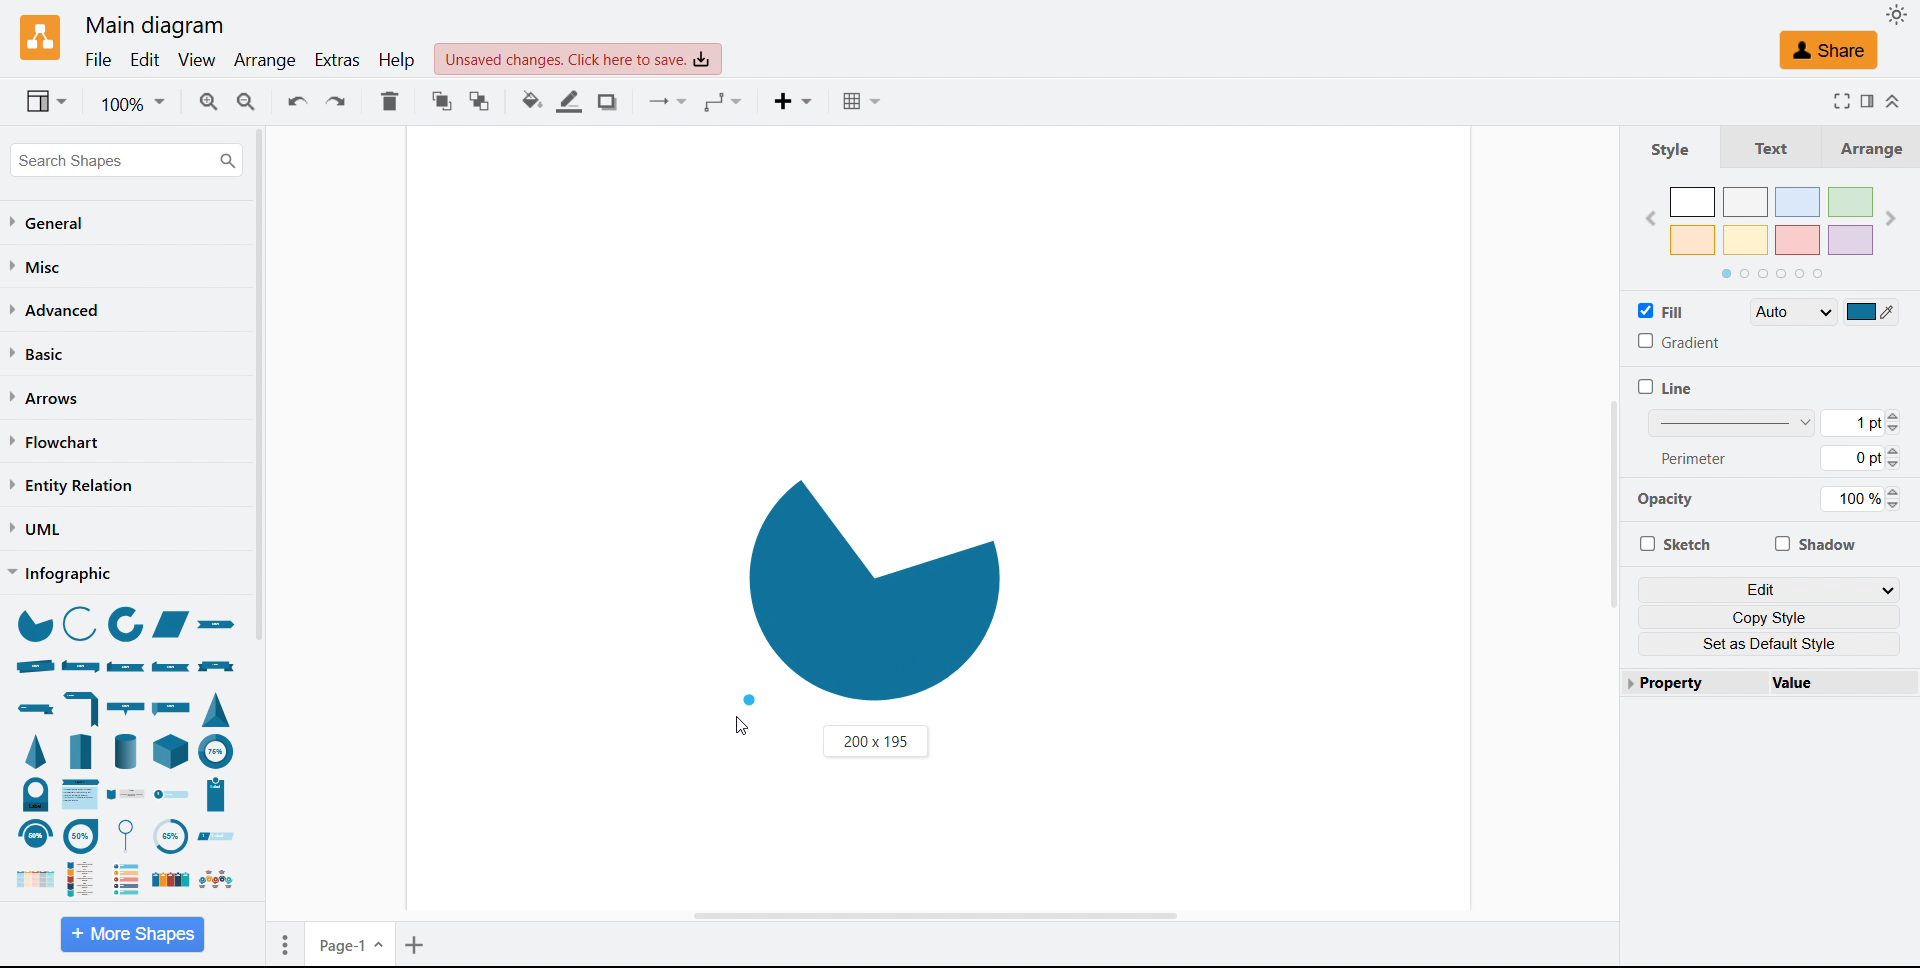 This screenshot has width=1920, height=968. I want to click on Format , so click(1866, 100).